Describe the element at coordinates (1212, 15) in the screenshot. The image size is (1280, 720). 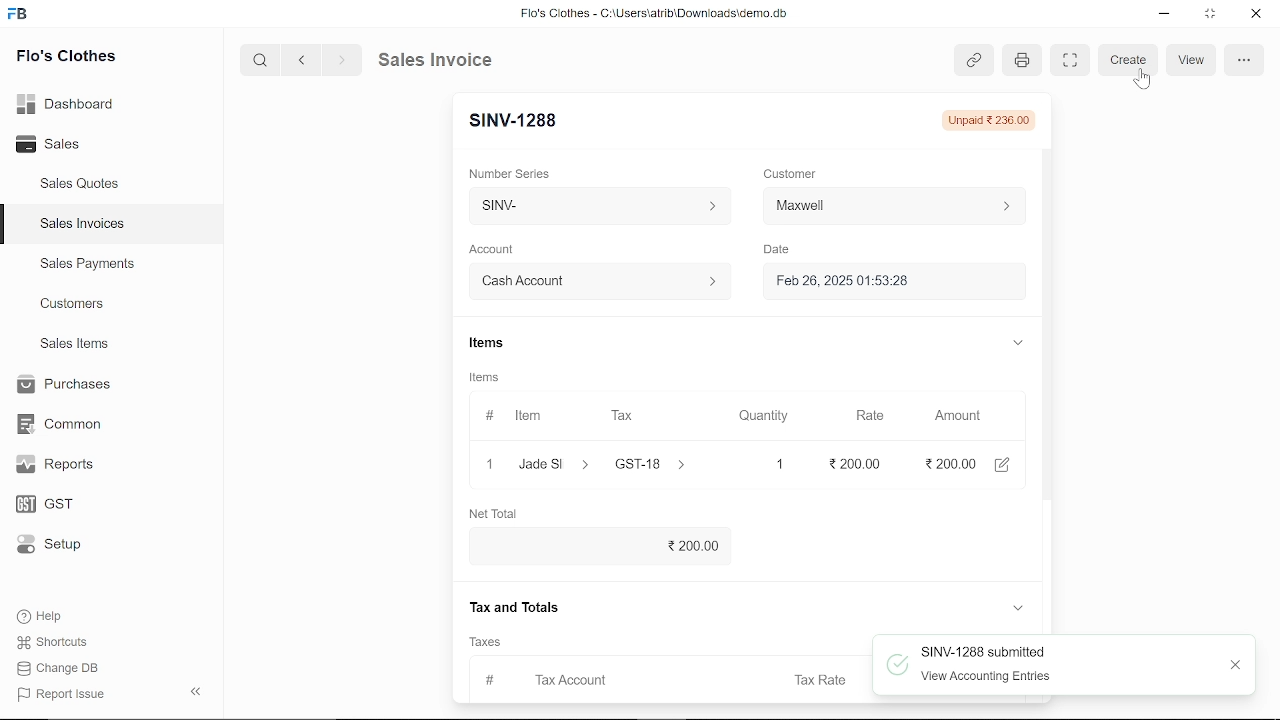
I see `restore down` at that location.